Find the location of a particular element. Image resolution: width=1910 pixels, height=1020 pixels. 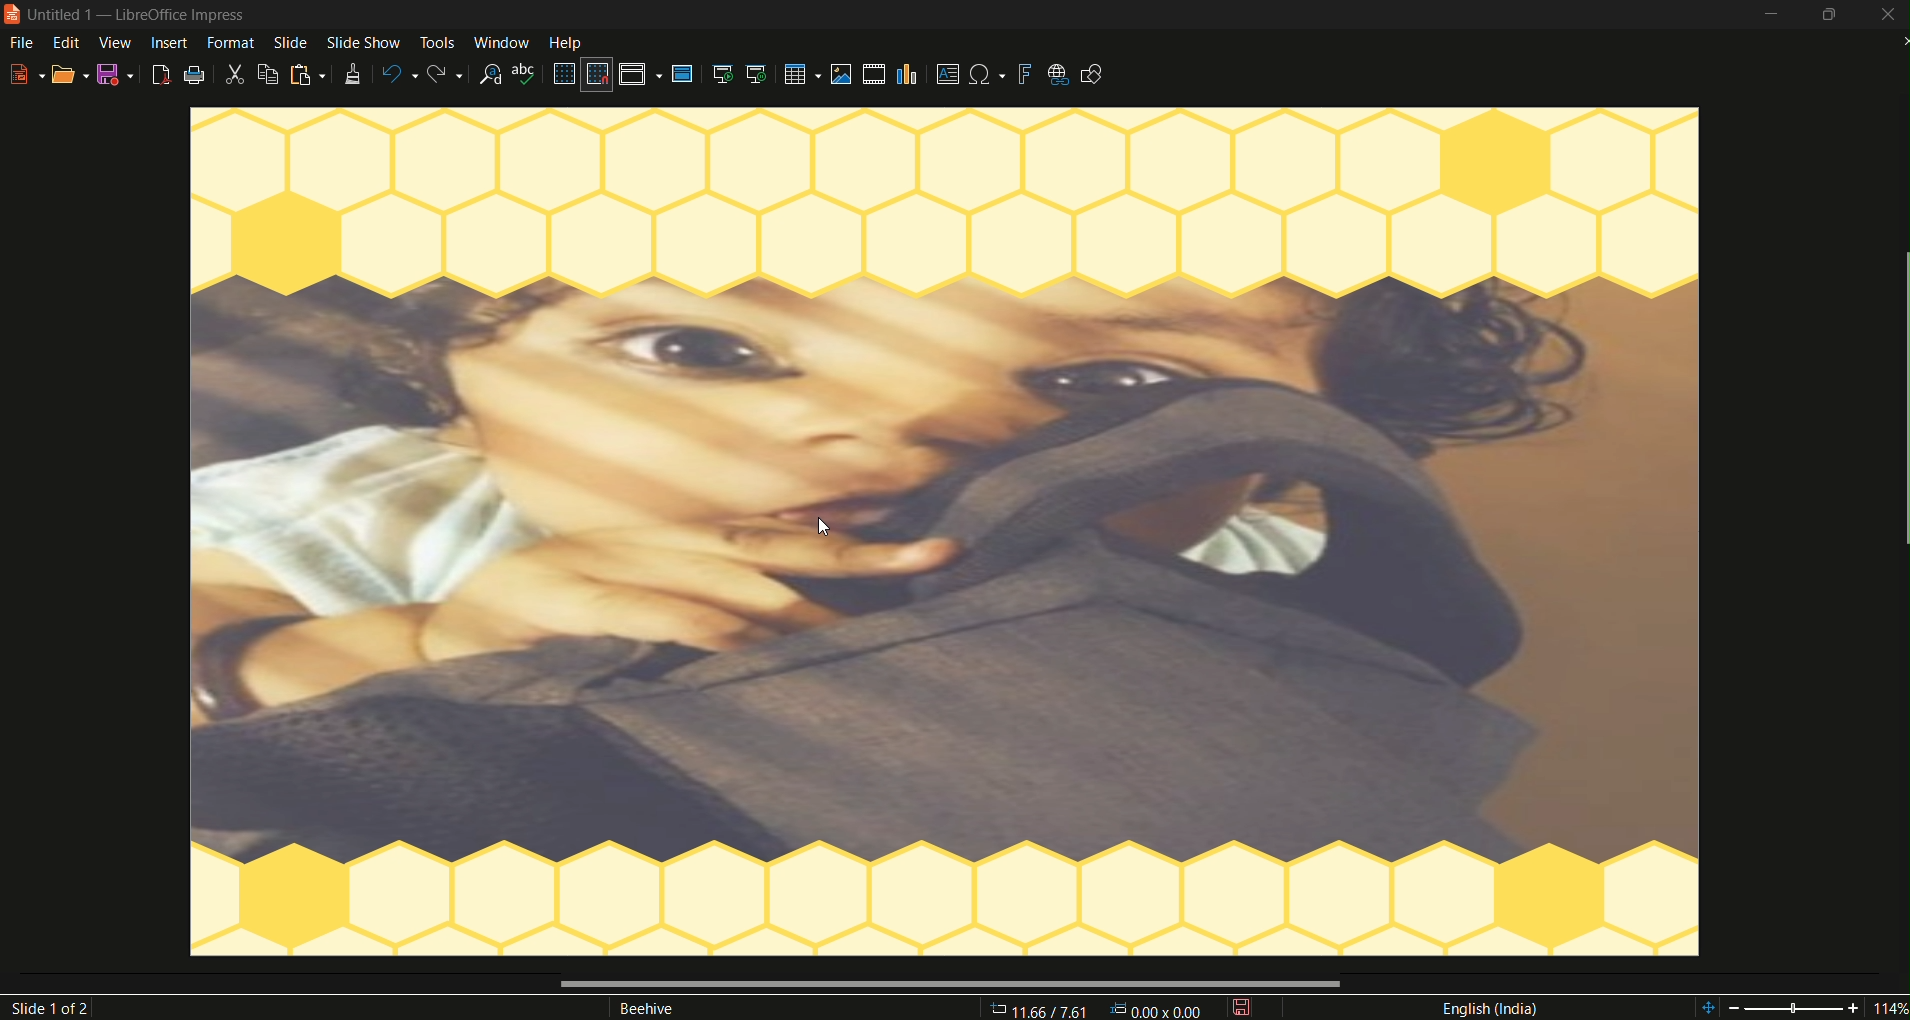

start from the first slide is located at coordinates (723, 74).